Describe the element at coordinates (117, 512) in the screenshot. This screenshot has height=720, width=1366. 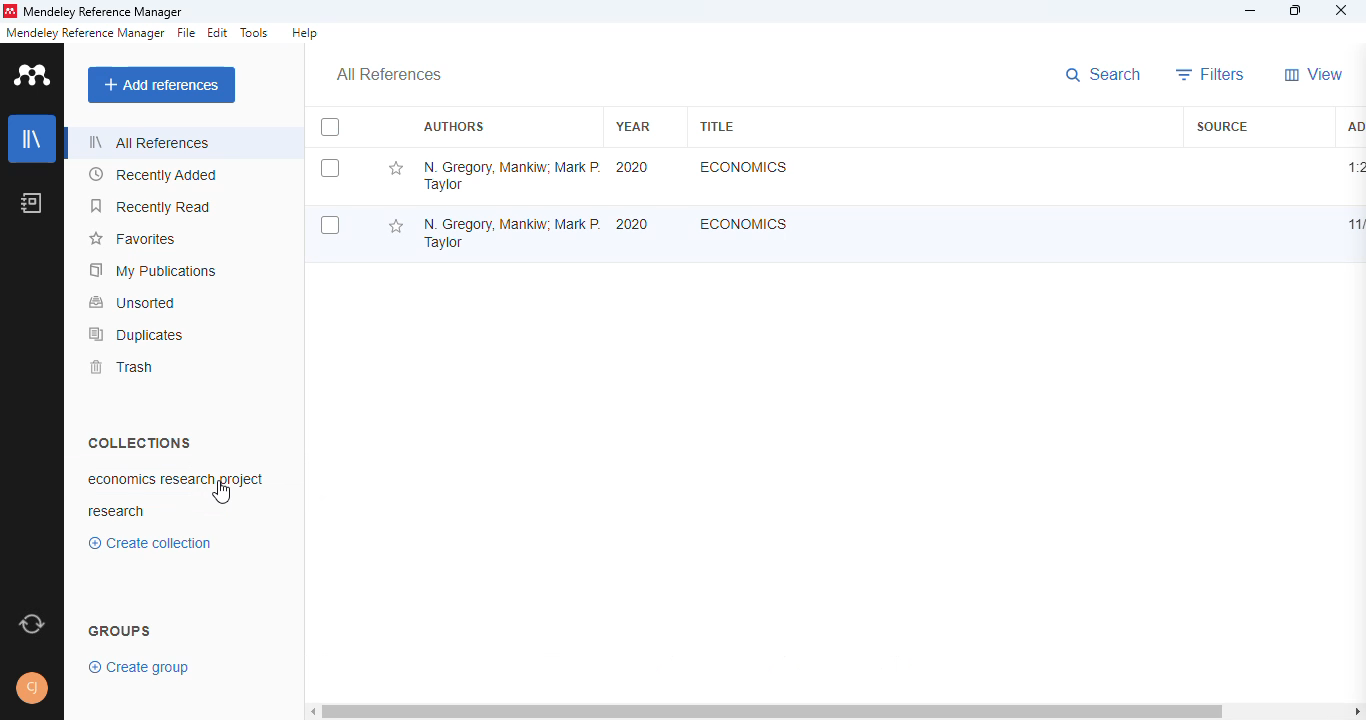
I see `research` at that location.